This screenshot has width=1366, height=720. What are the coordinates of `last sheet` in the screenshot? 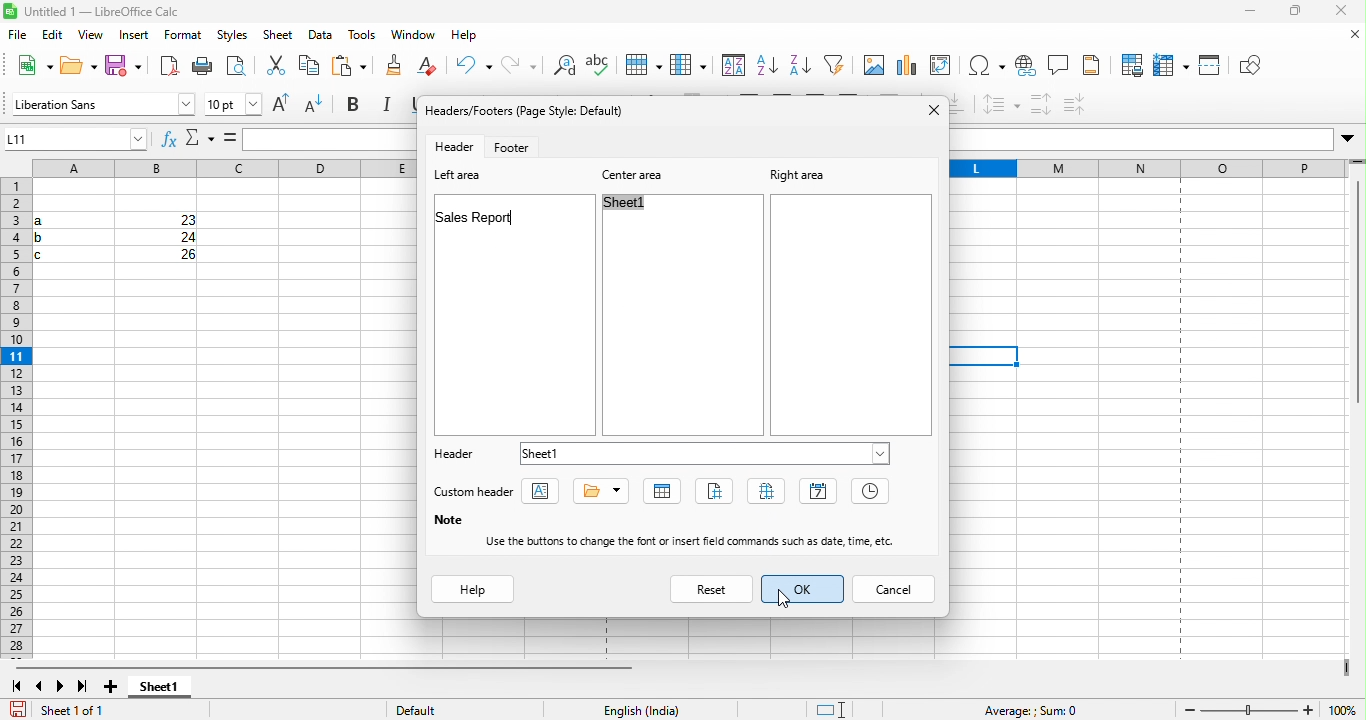 It's located at (84, 683).